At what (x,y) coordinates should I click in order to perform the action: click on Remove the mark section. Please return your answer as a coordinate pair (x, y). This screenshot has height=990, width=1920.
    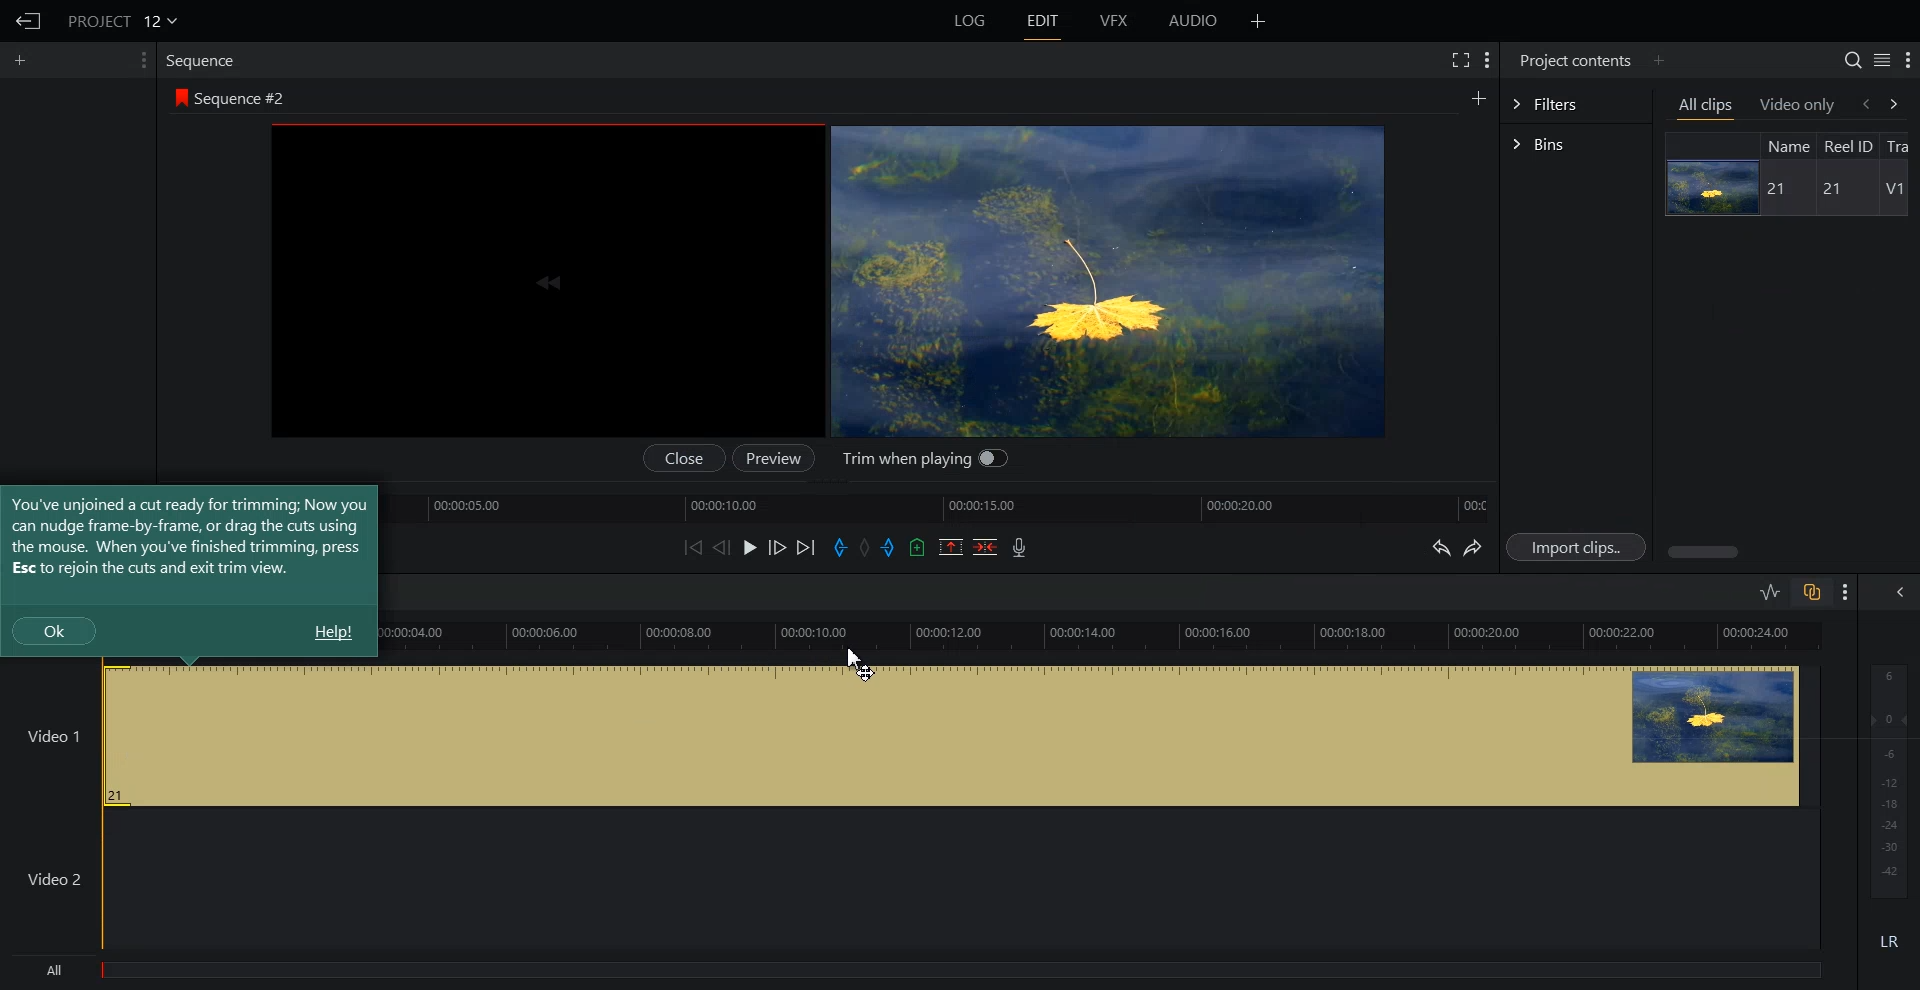
    Looking at the image, I should click on (951, 547).